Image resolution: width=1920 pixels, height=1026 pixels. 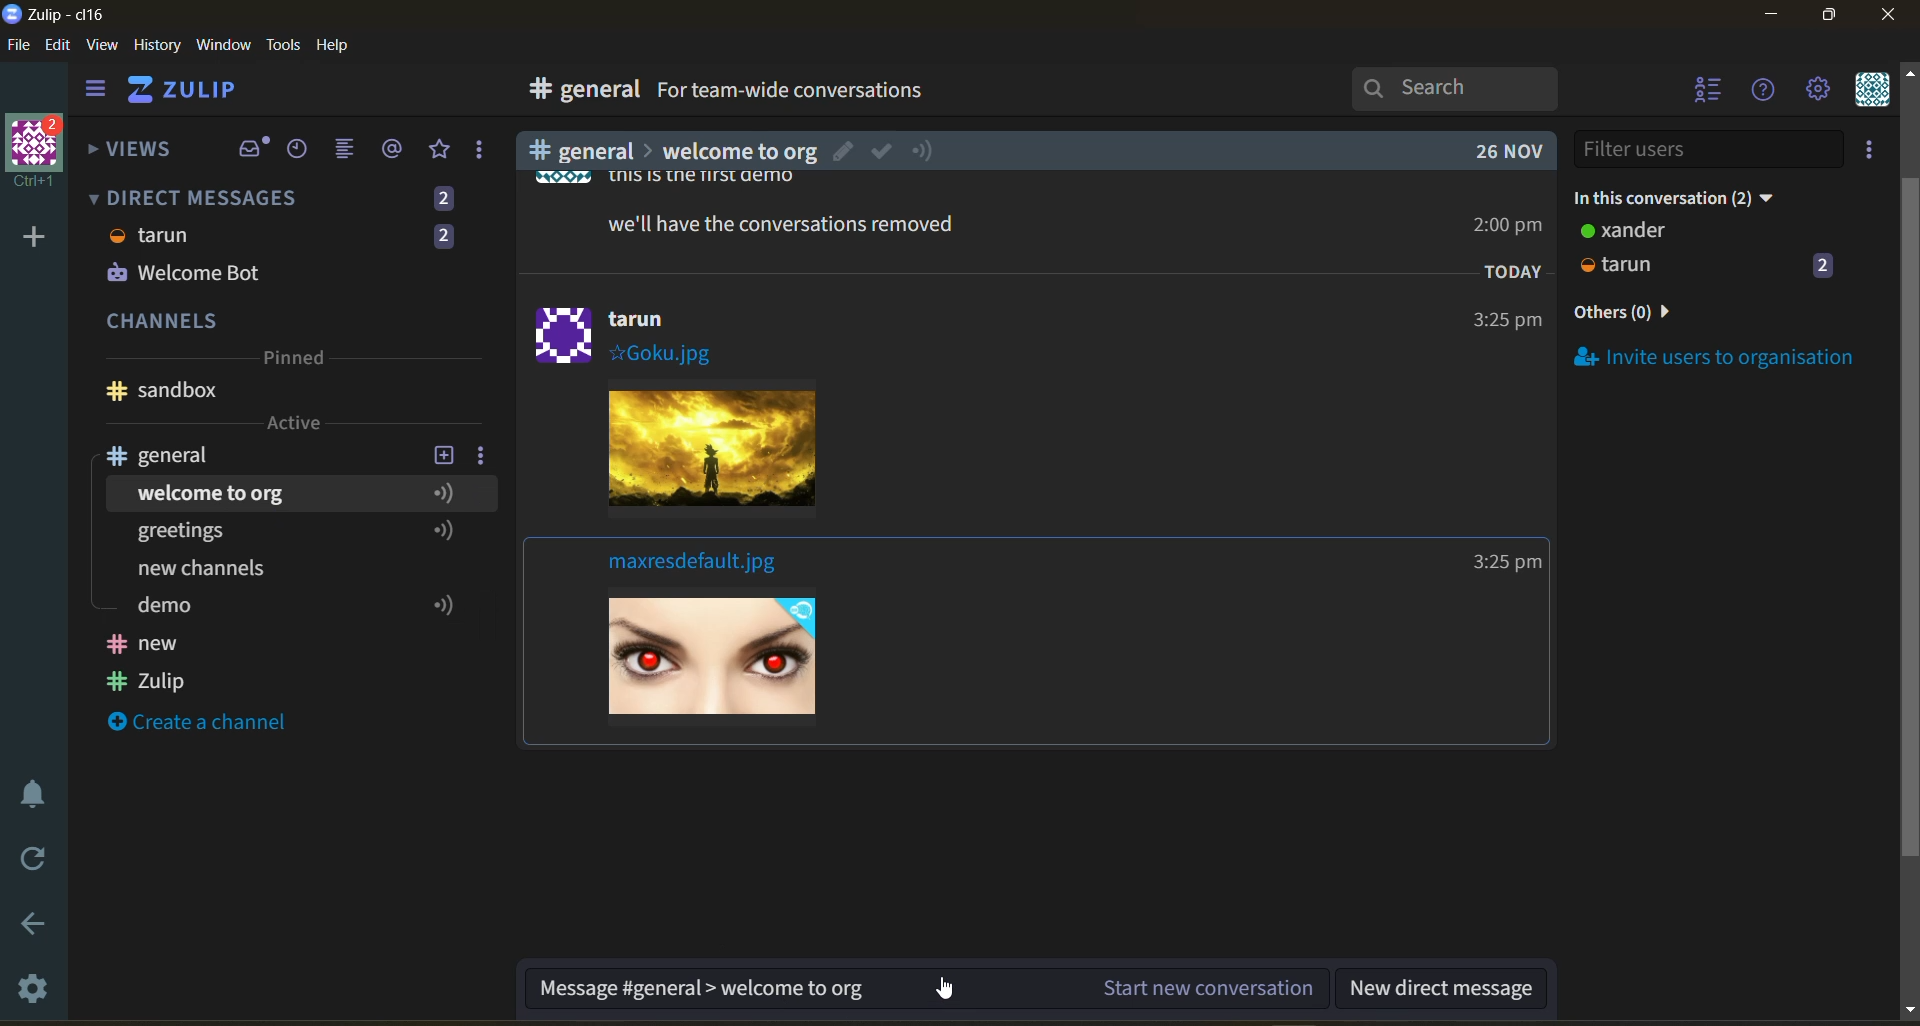 I want to click on channel name, so click(x=173, y=455).